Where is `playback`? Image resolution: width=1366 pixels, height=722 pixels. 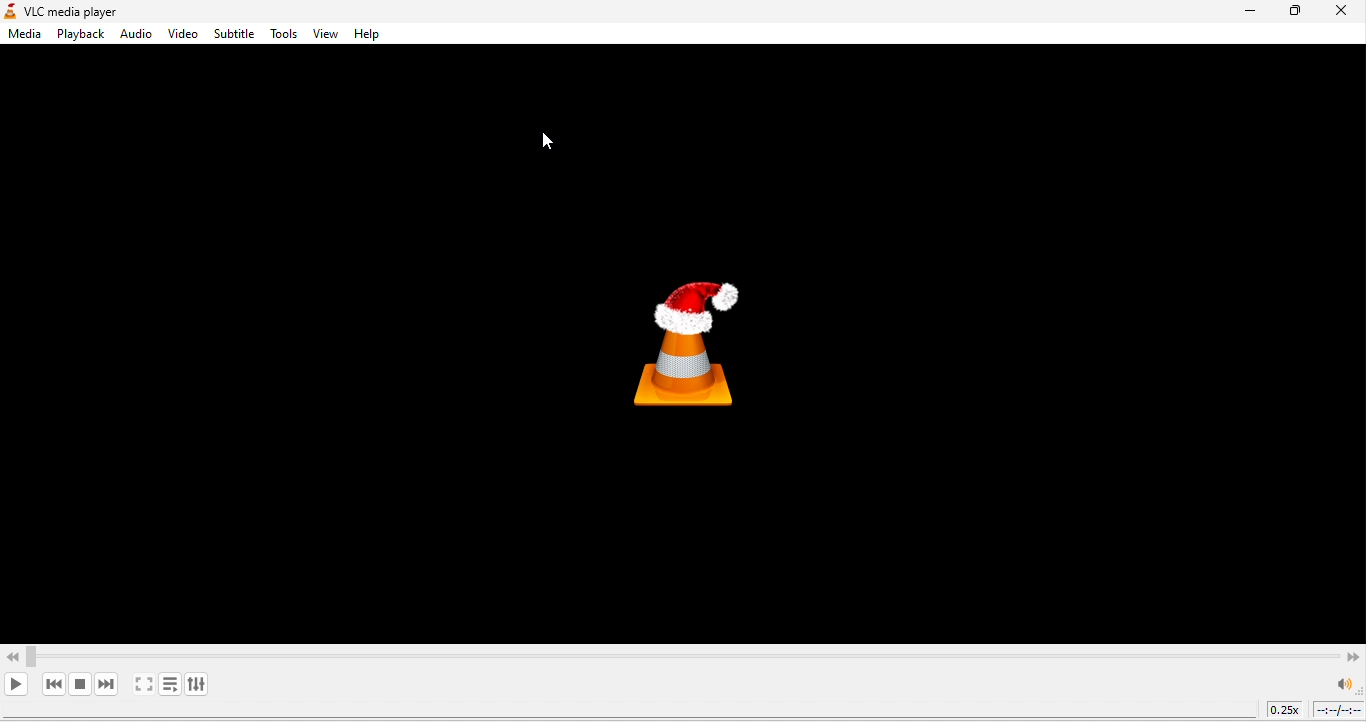 playback is located at coordinates (78, 35).